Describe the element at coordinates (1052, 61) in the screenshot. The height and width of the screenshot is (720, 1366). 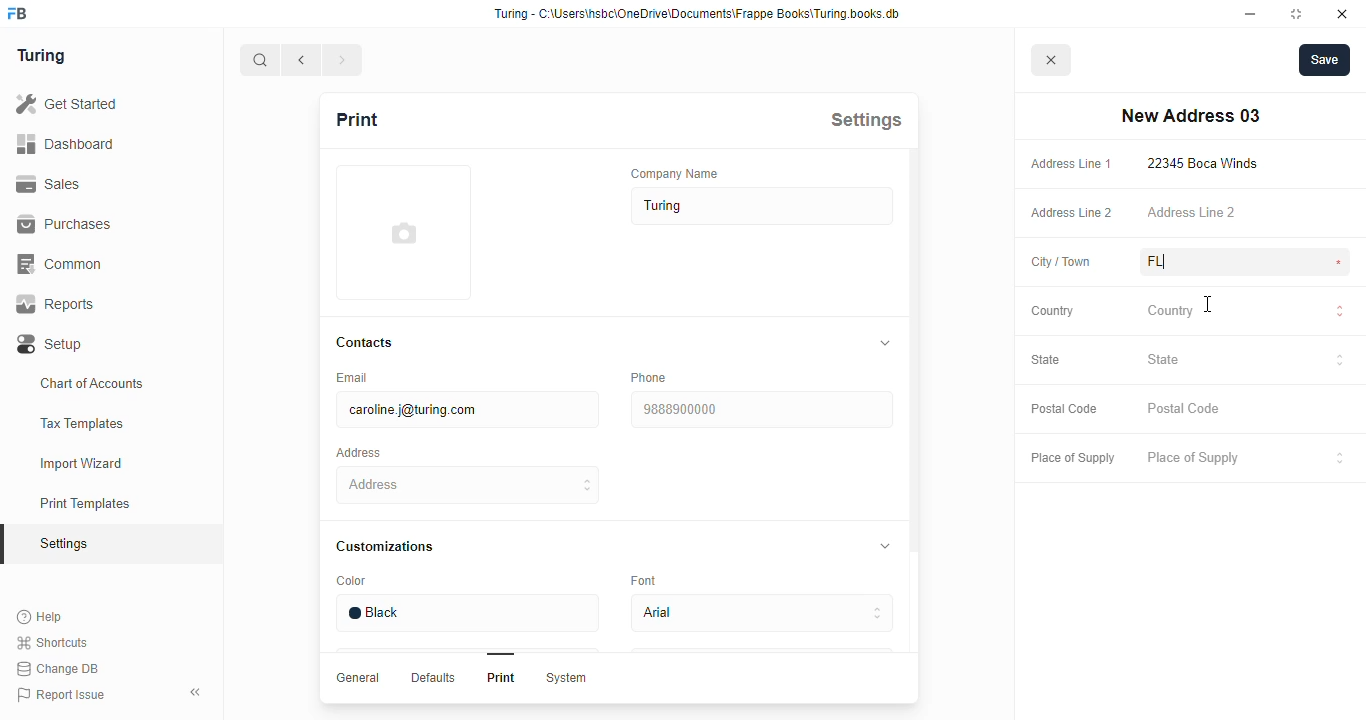
I see `cancel` at that location.